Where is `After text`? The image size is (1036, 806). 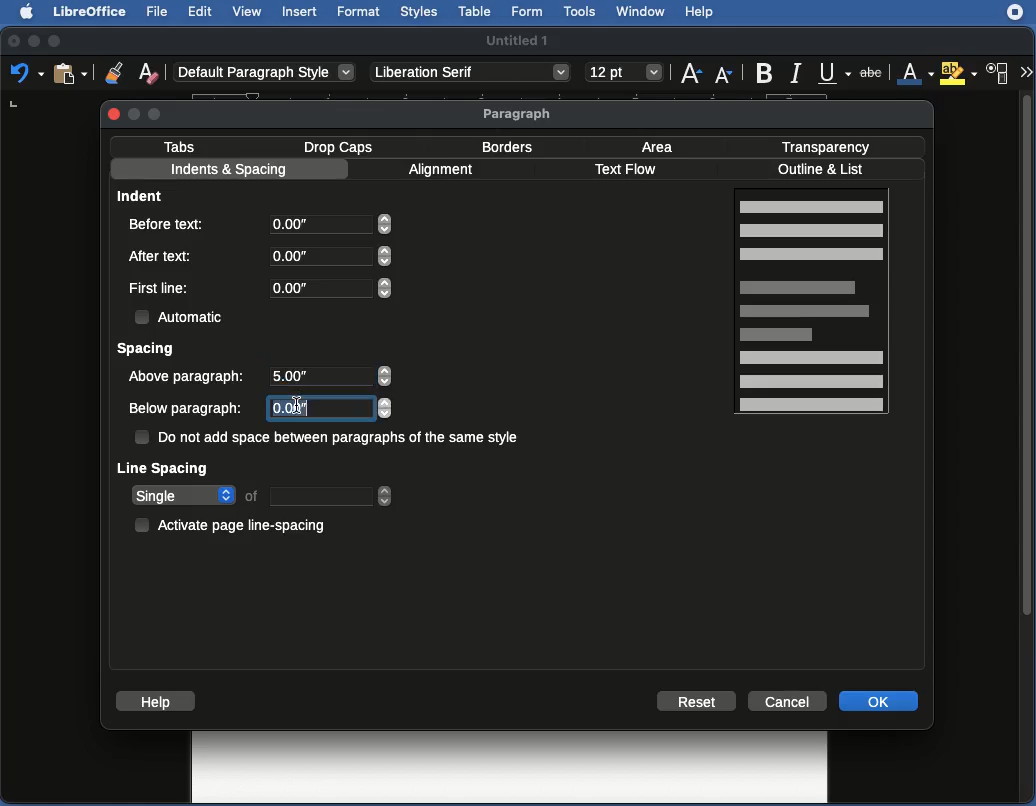
After text is located at coordinates (164, 255).